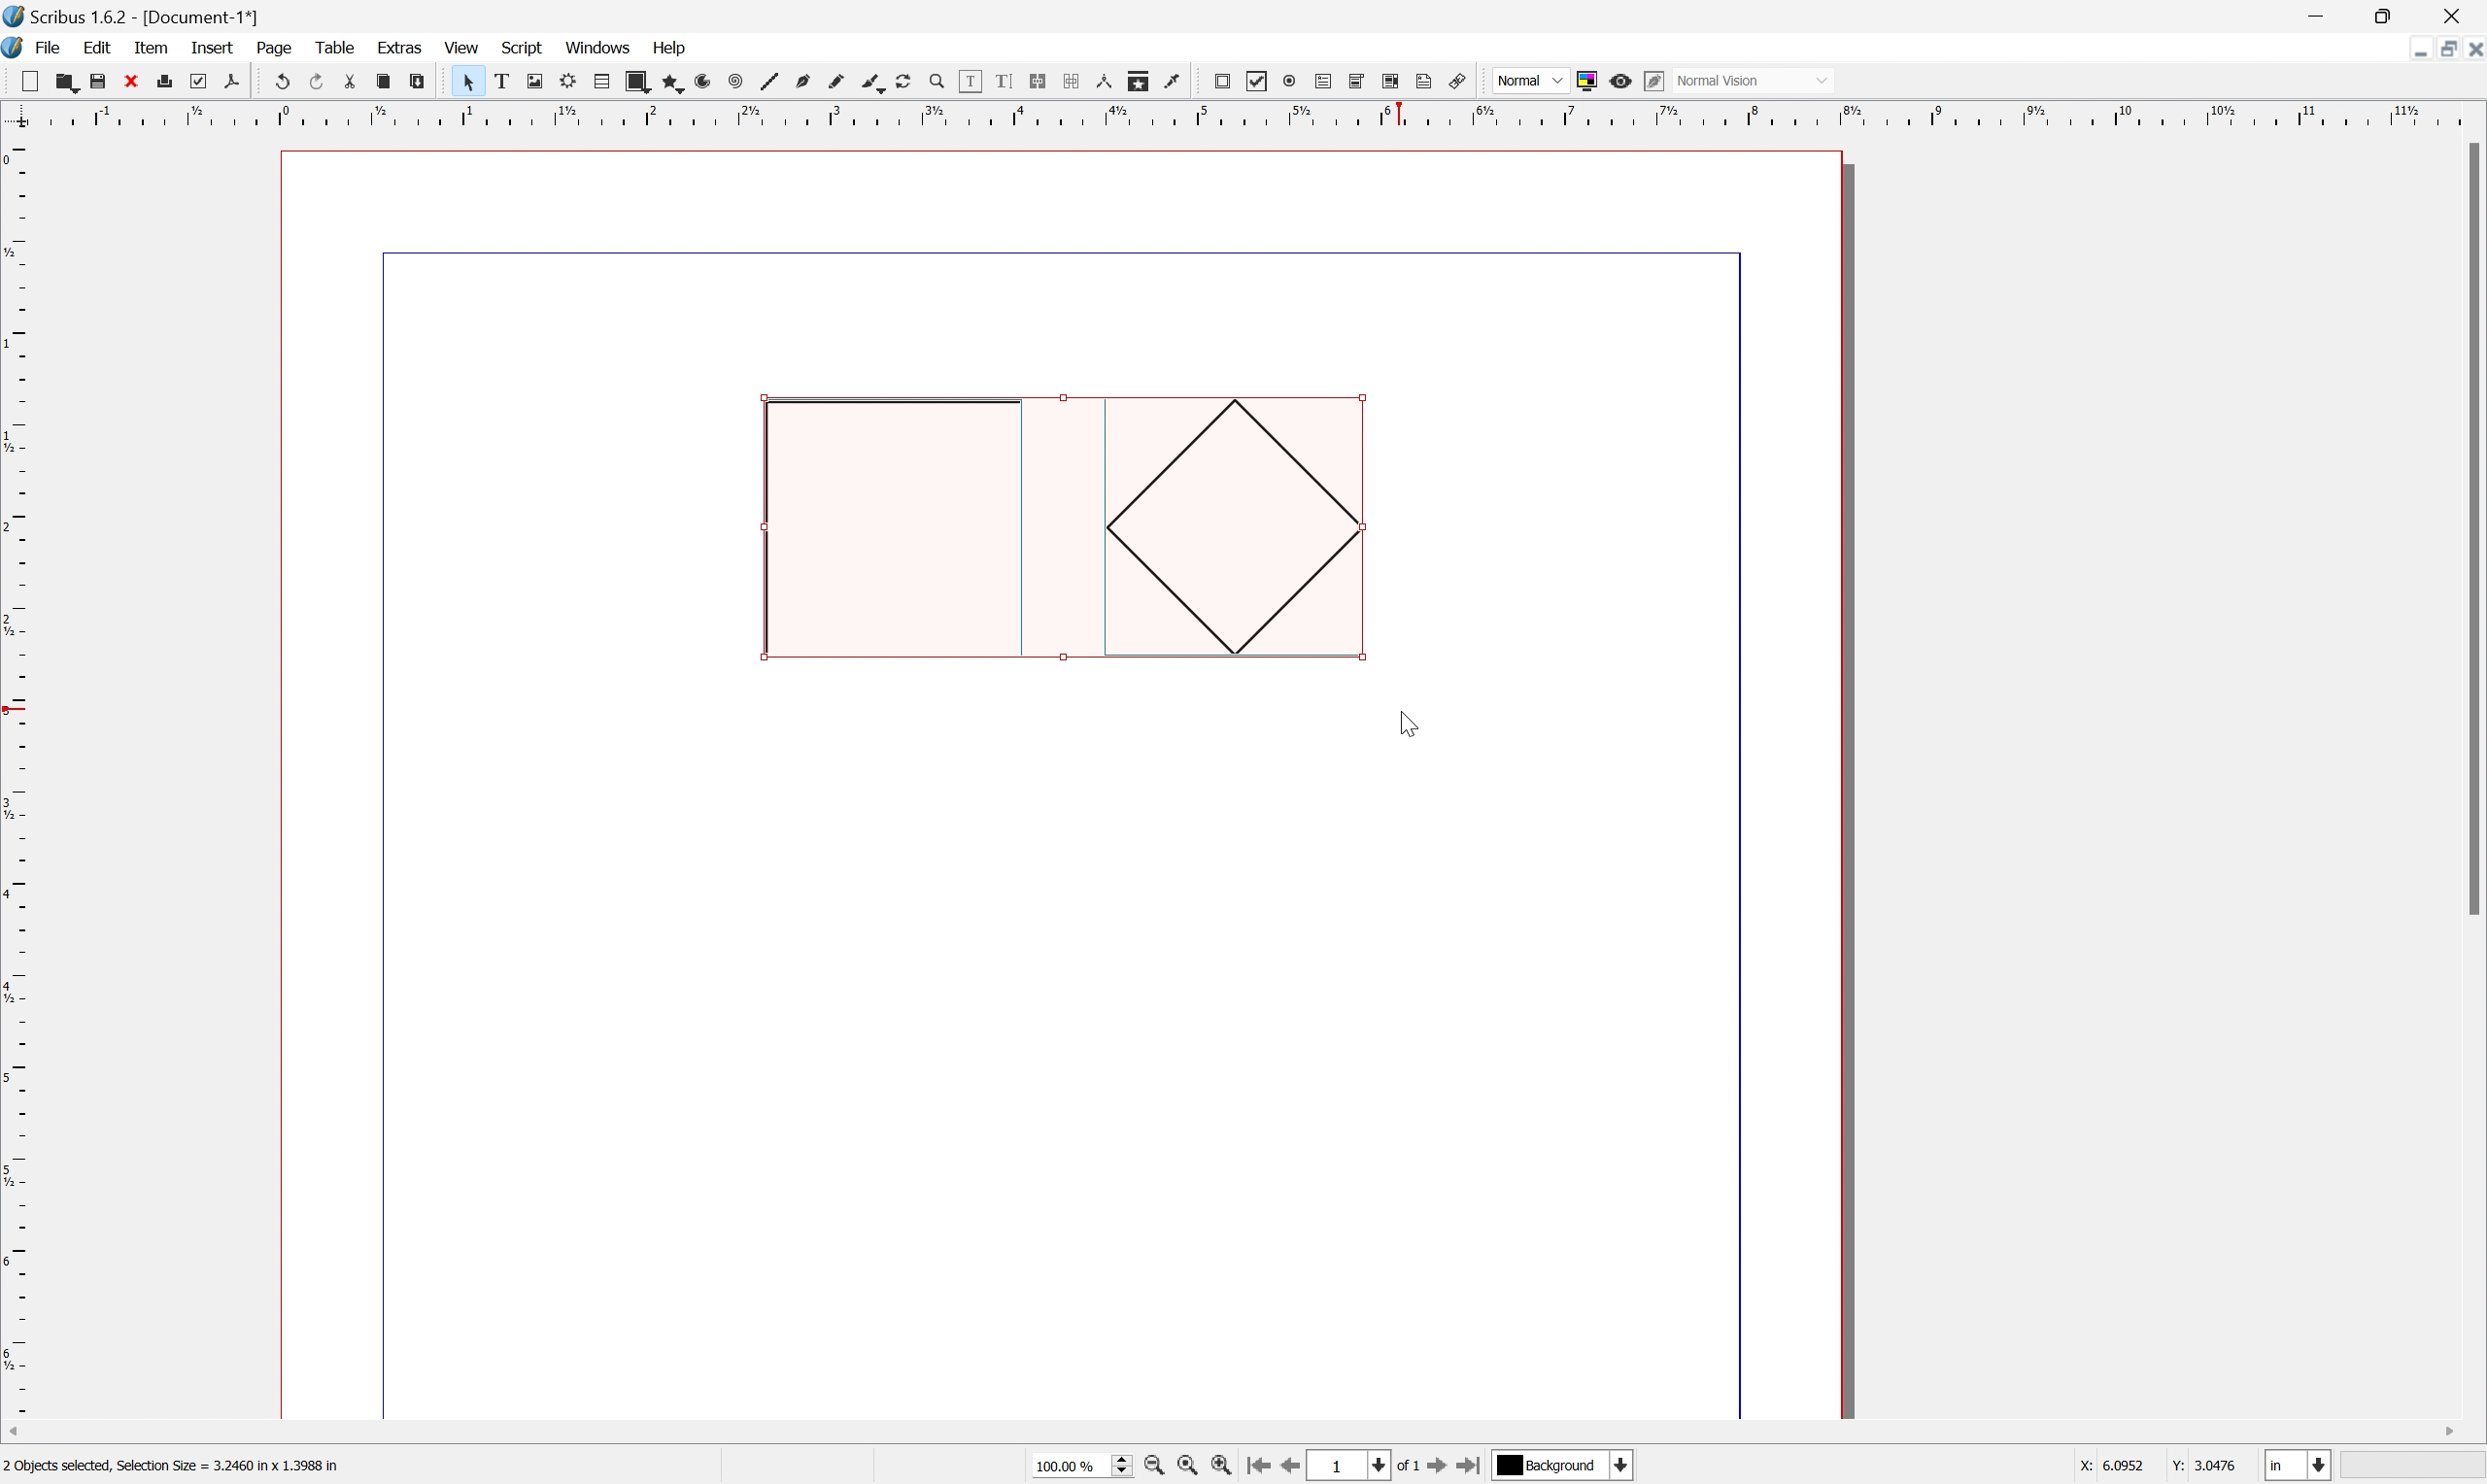  Describe the element at coordinates (213, 45) in the screenshot. I see `insert` at that location.